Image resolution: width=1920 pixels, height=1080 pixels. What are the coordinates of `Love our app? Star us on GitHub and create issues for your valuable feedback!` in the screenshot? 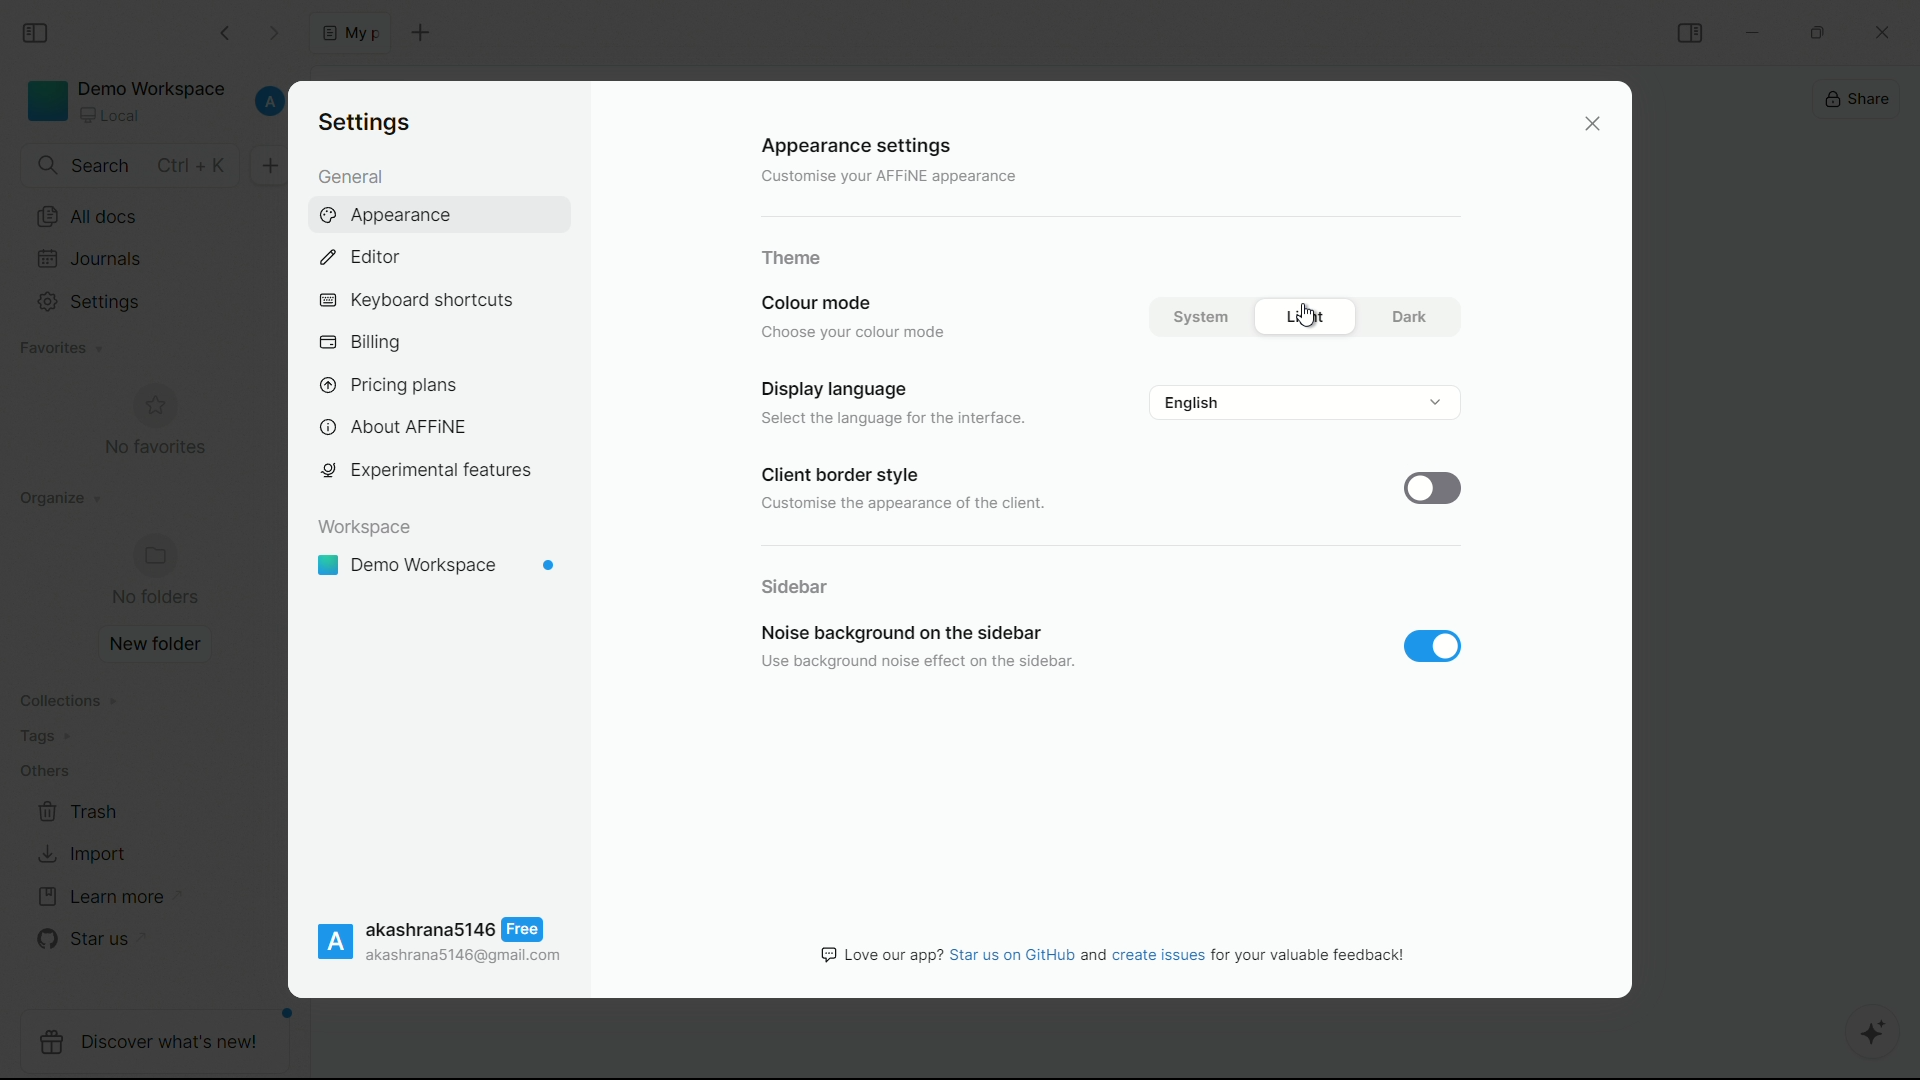 It's located at (1114, 954).